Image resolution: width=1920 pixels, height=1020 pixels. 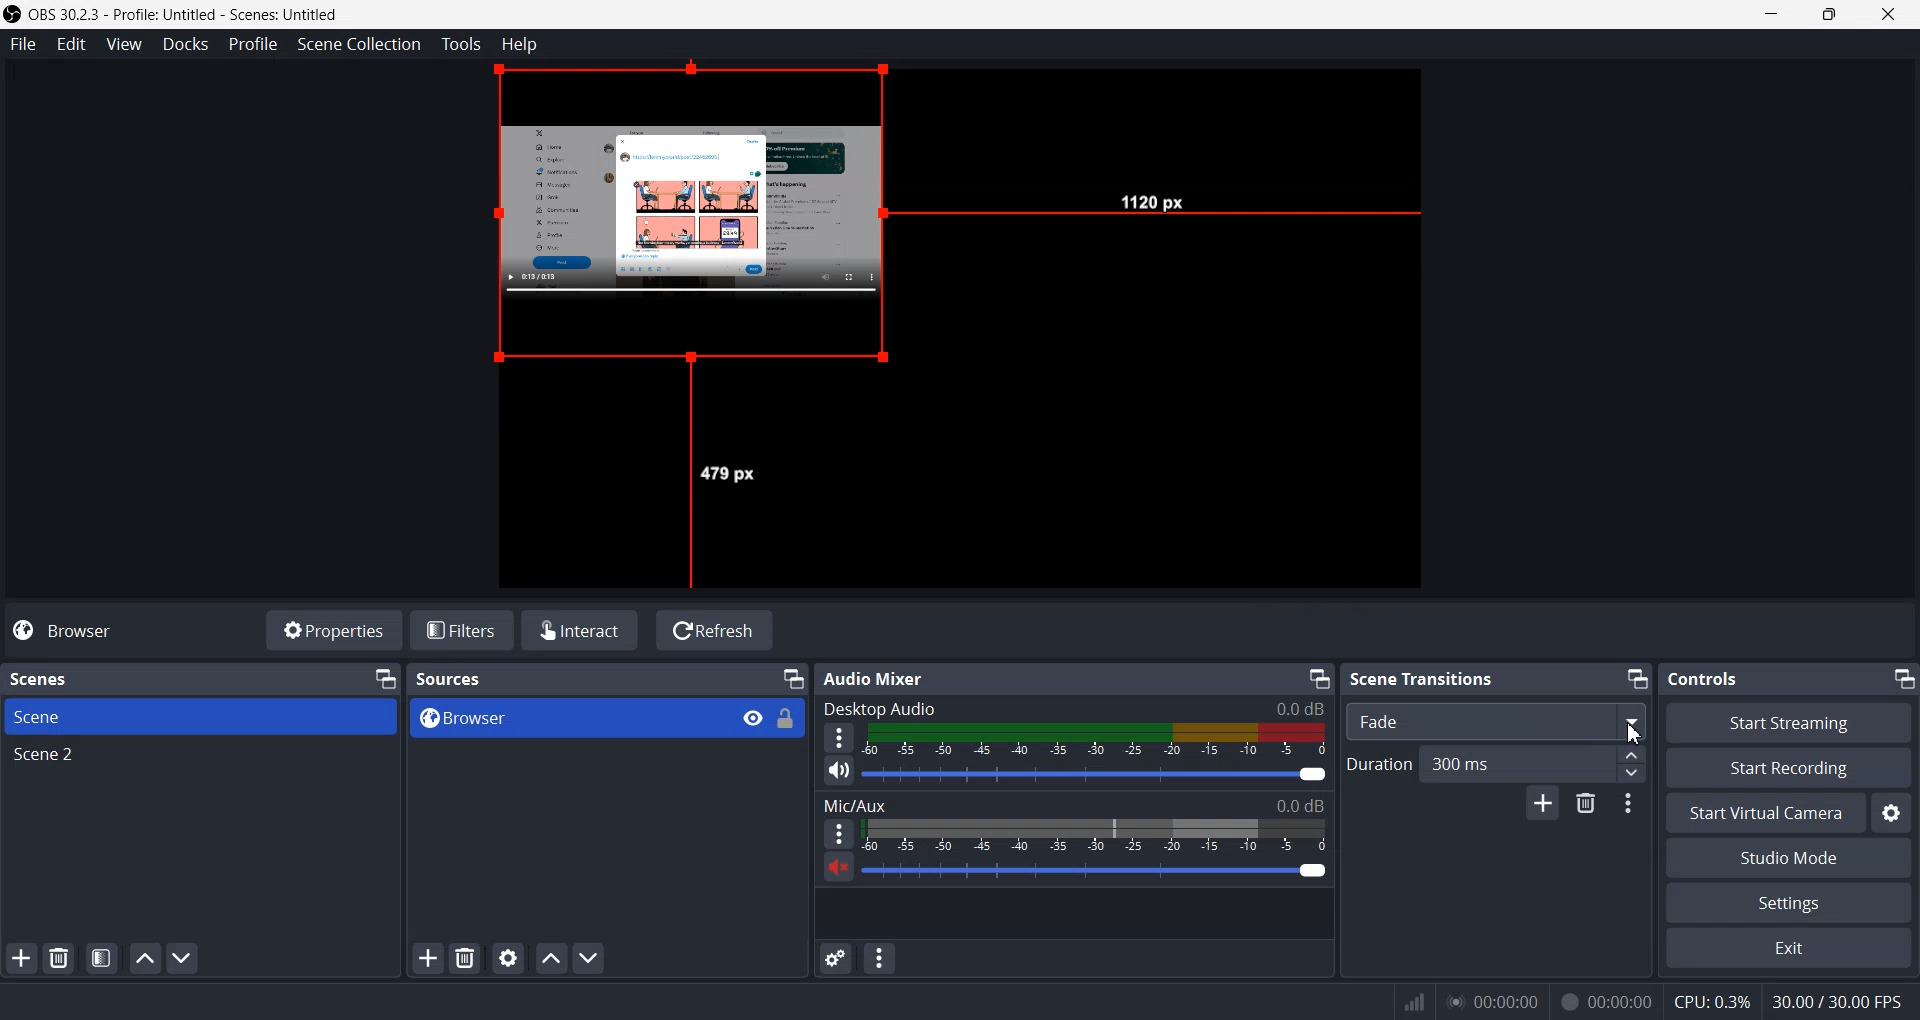 What do you see at coordinates (425, 958) in the screenshot?
I see `Add source` at bounding box center [425, 958].